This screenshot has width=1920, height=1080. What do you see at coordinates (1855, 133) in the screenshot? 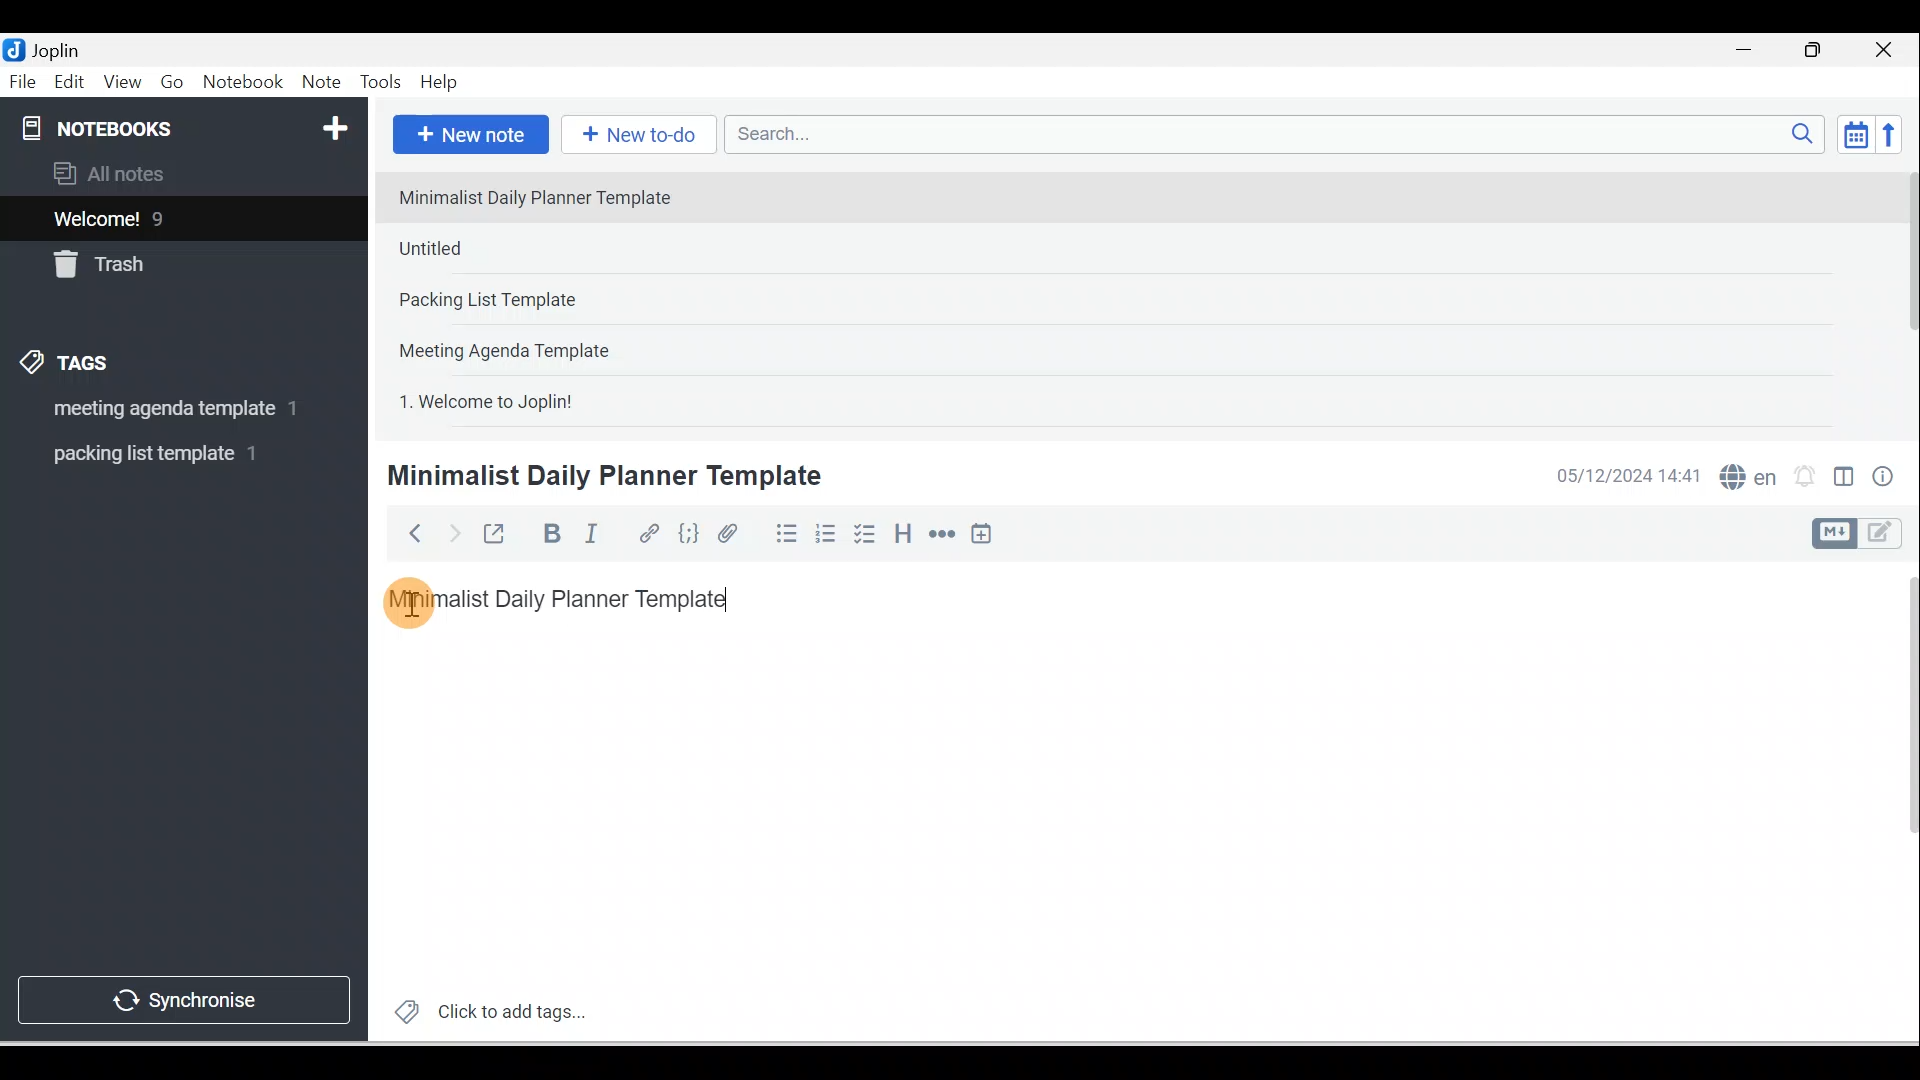
I see `Toggle sort order` at bounding box center [1855, 133].